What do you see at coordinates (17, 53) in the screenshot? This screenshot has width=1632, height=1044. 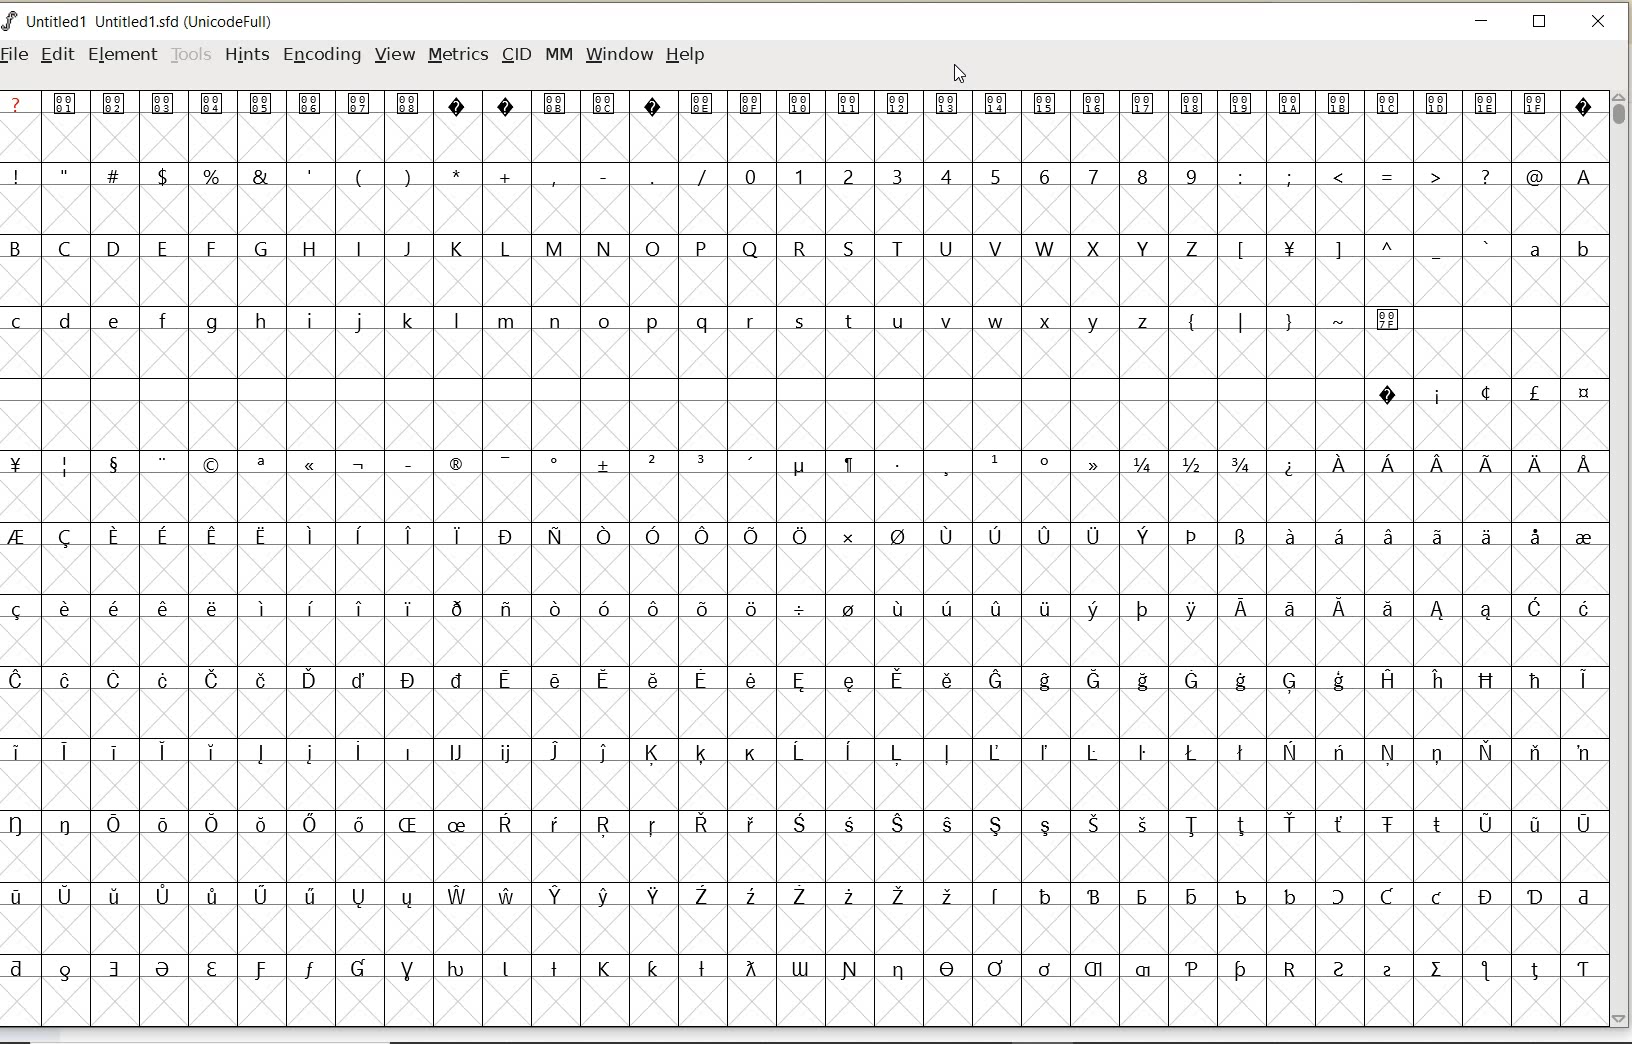 I see `FILE` at bounding box center [17, 53].